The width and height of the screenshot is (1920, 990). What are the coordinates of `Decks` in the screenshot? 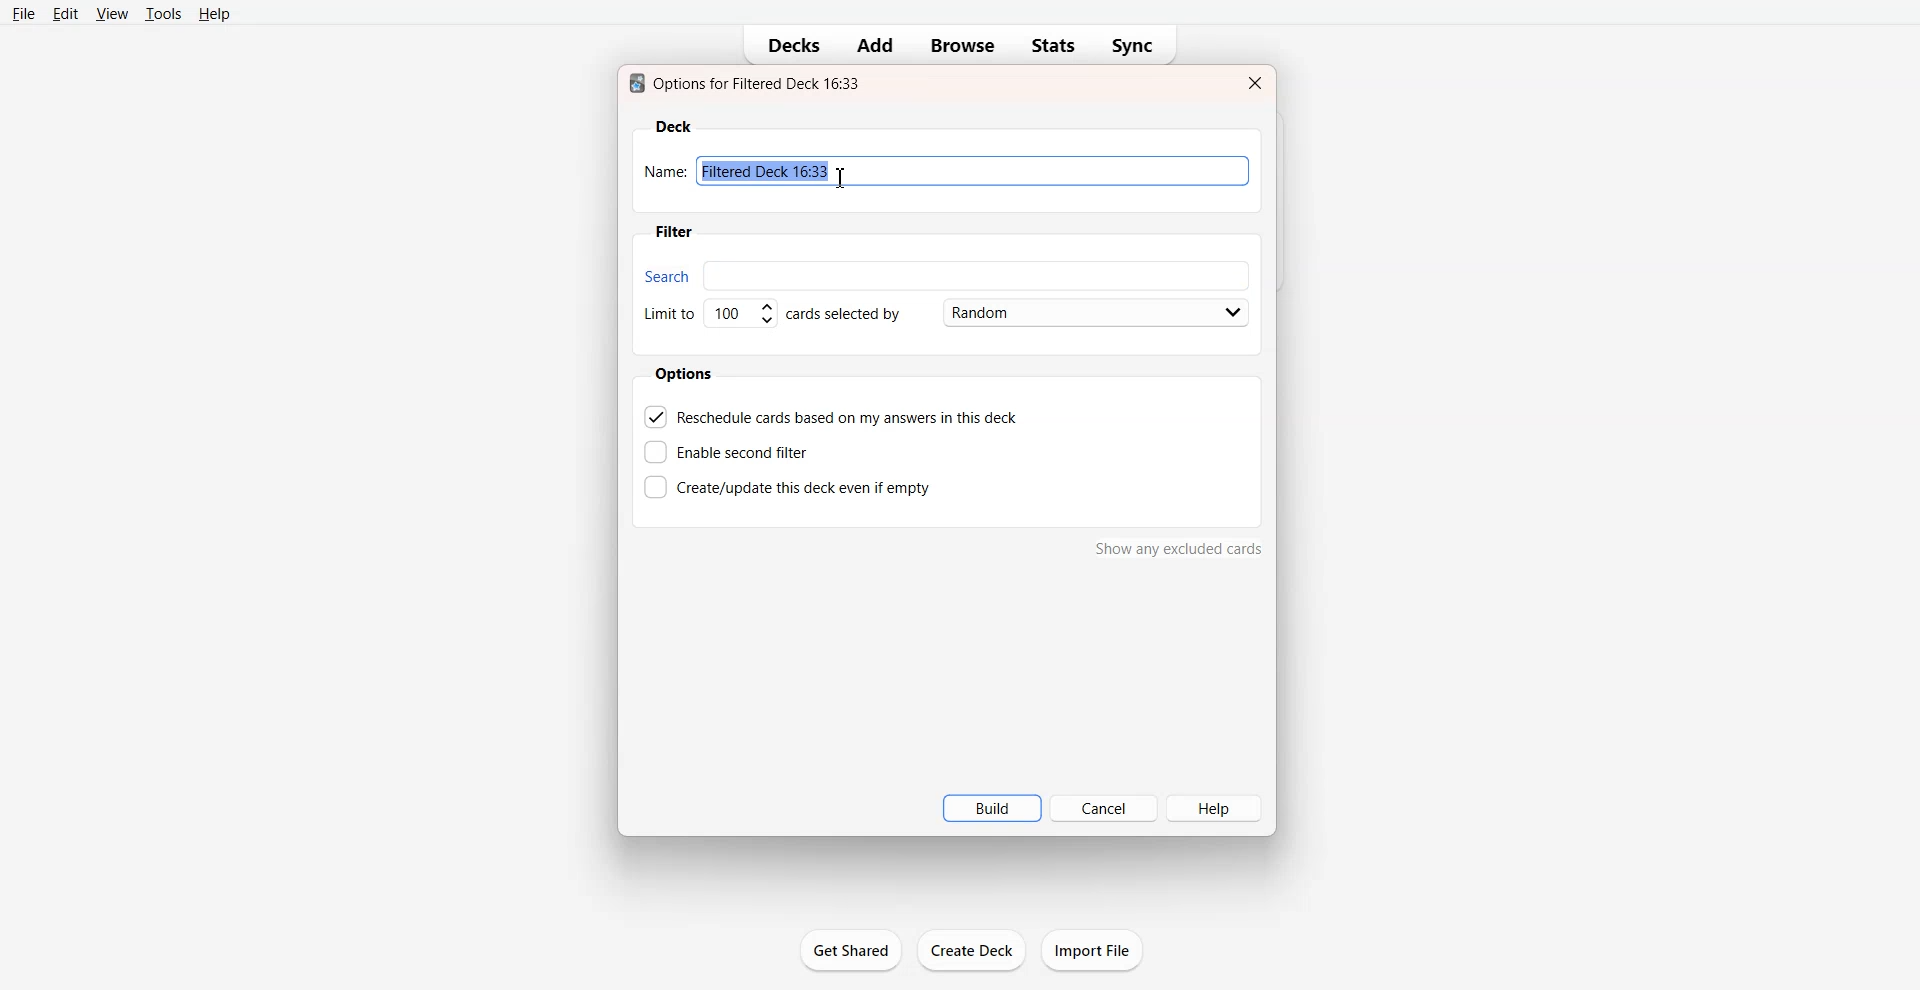 It's located at (787, 46).